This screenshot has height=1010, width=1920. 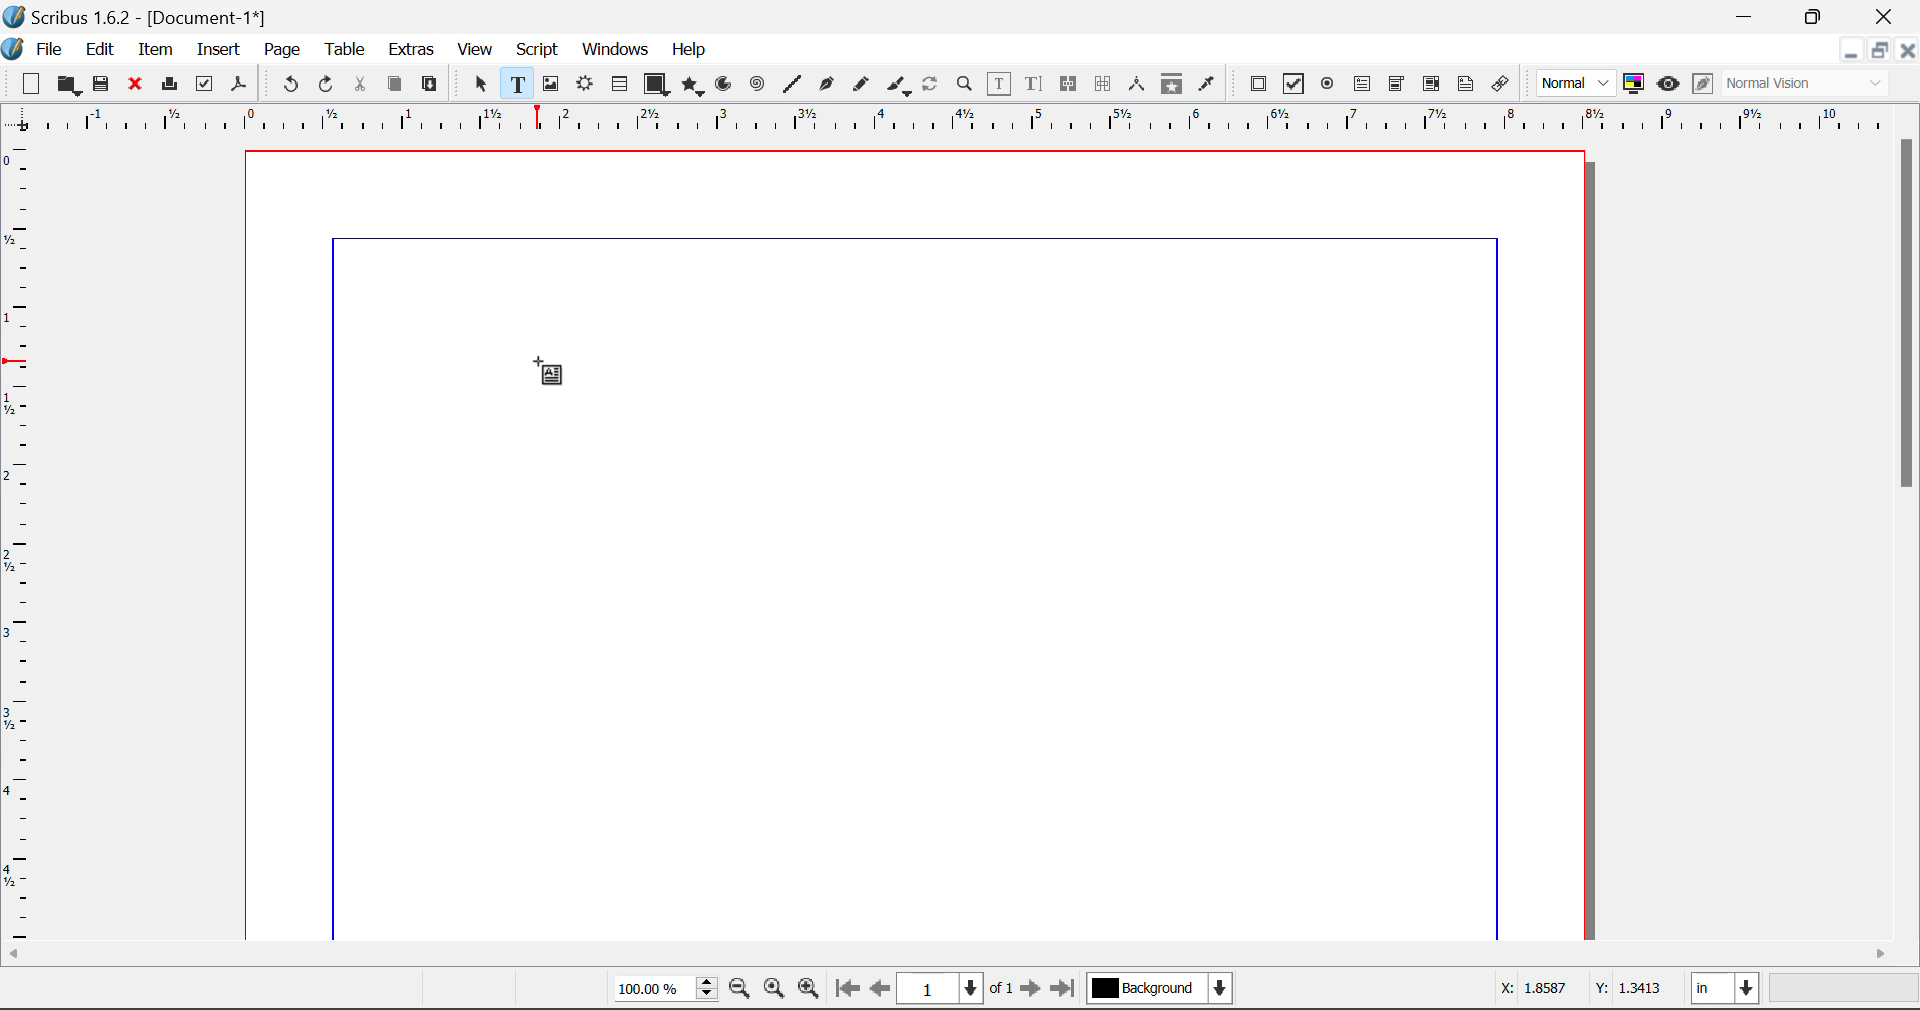 I want to click on Copy Item Properties, so click(x=1171, y=84).